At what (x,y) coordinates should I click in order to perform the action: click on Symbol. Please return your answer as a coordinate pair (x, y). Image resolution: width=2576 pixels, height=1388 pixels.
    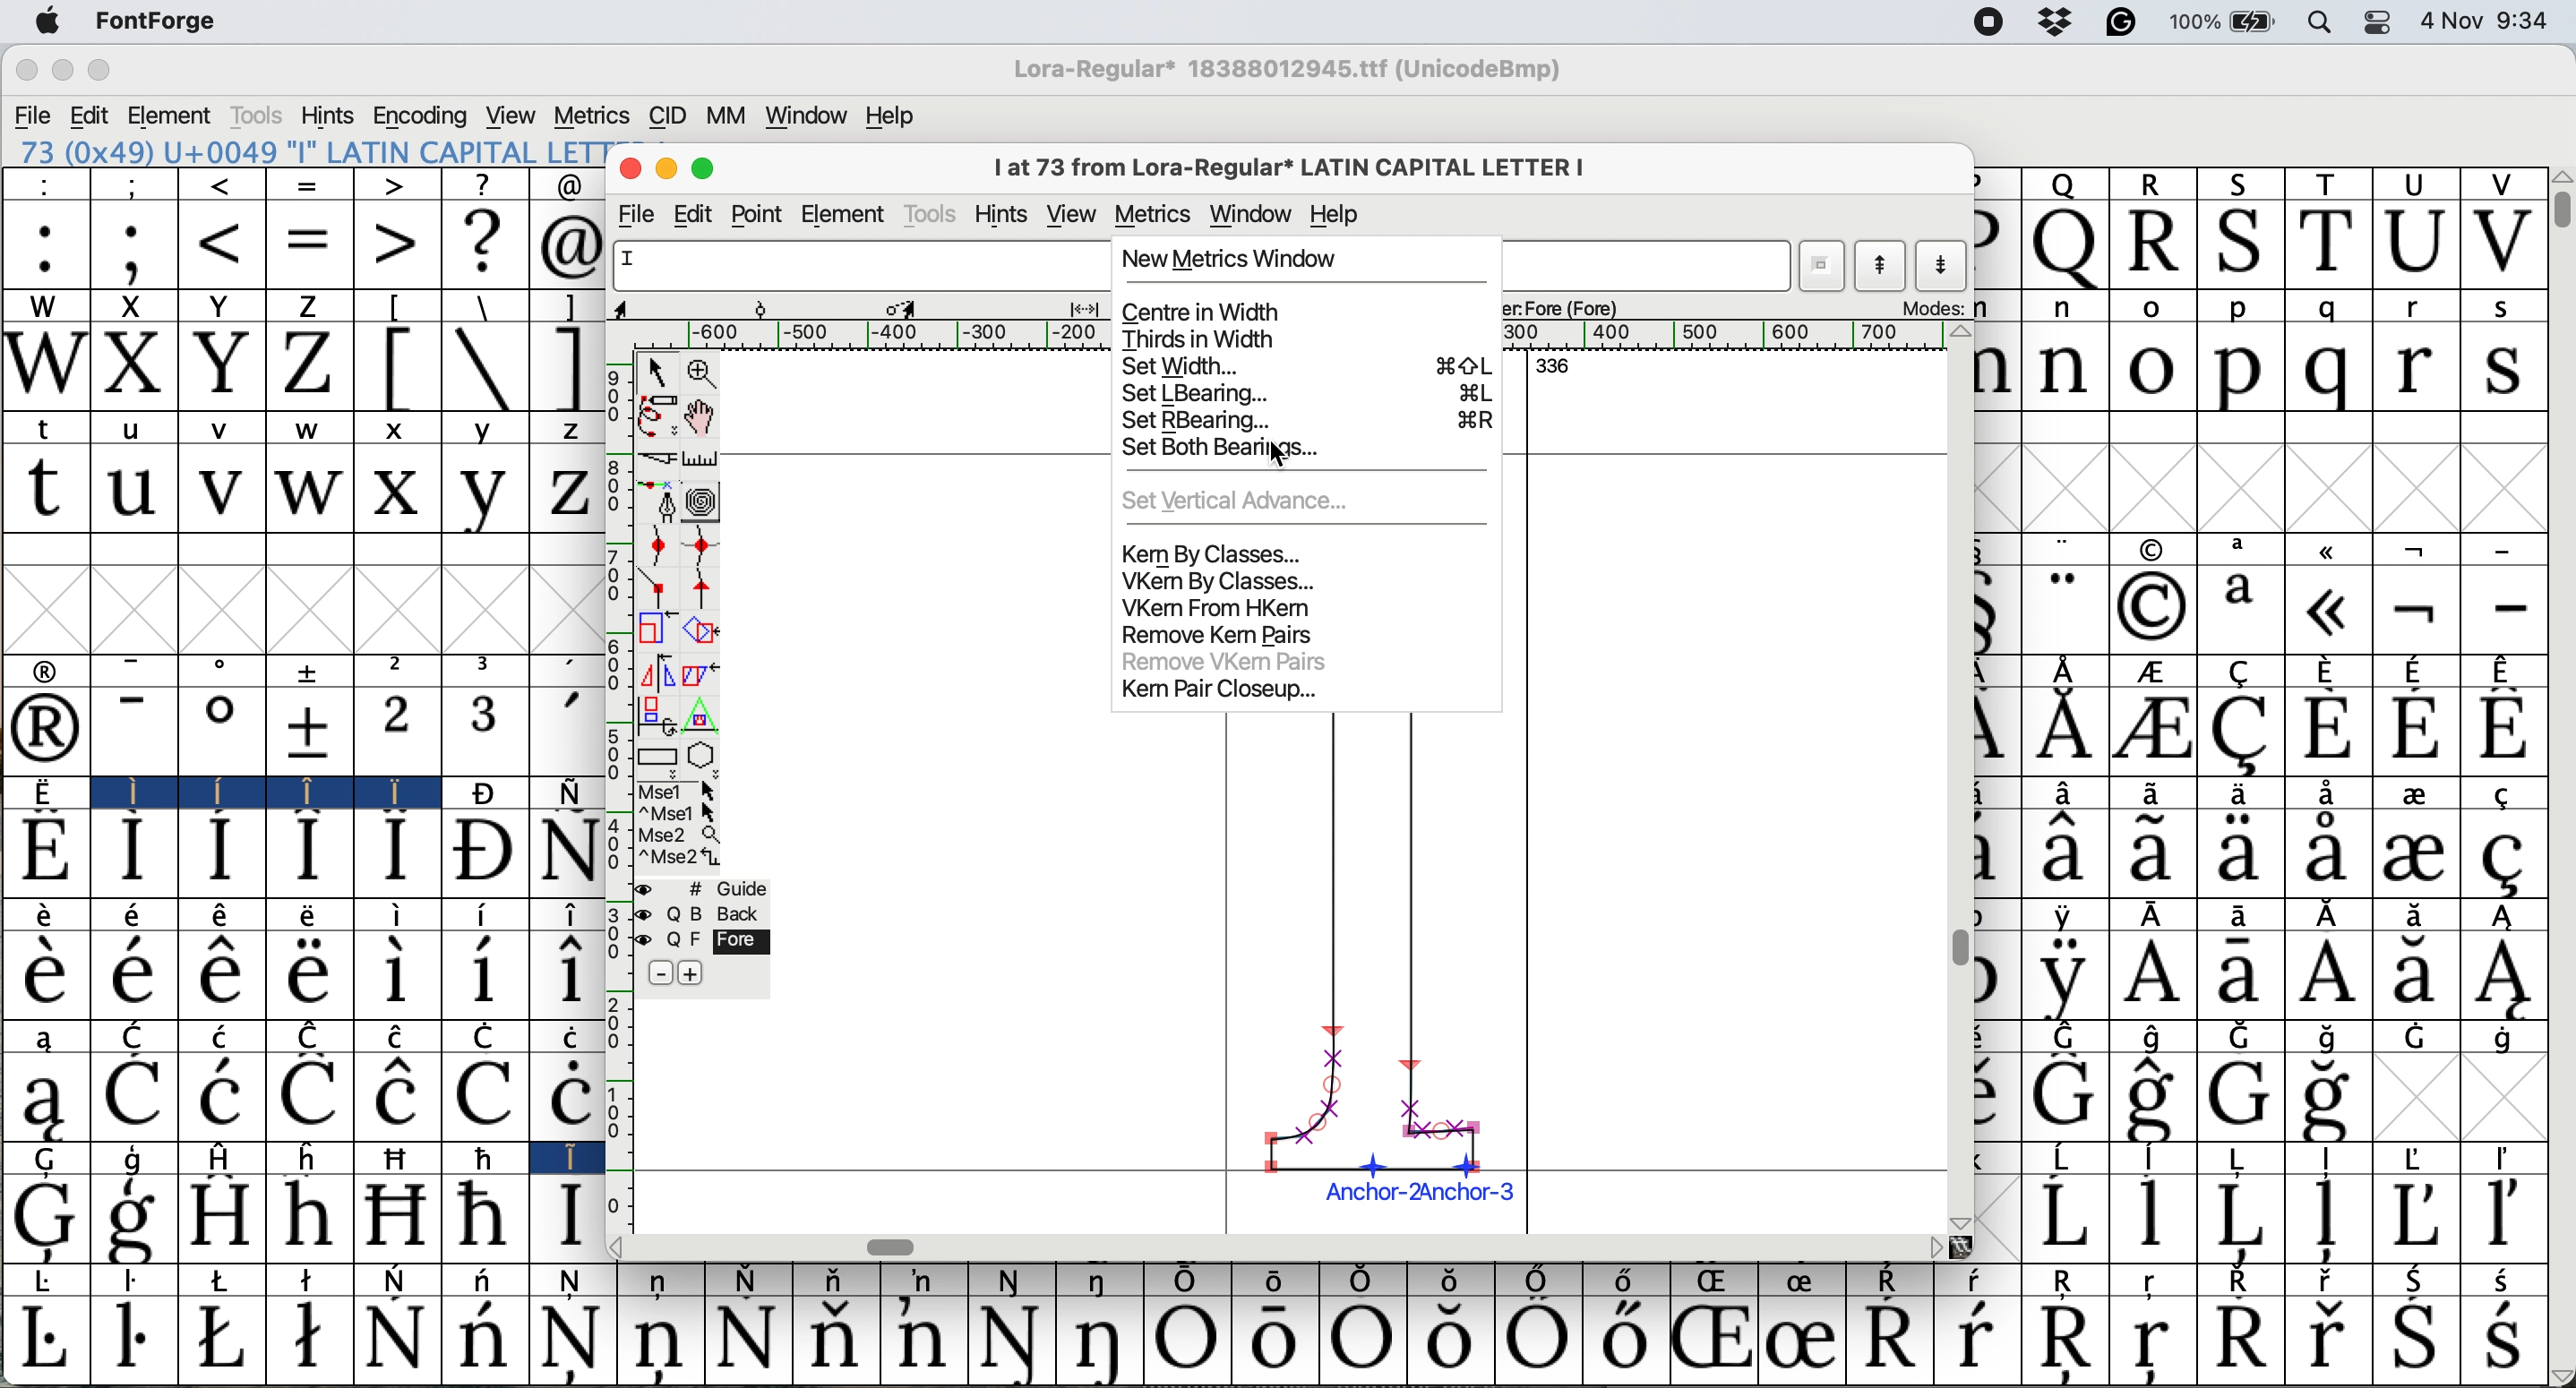
    Looking at the image, I should click on (2417, 973).